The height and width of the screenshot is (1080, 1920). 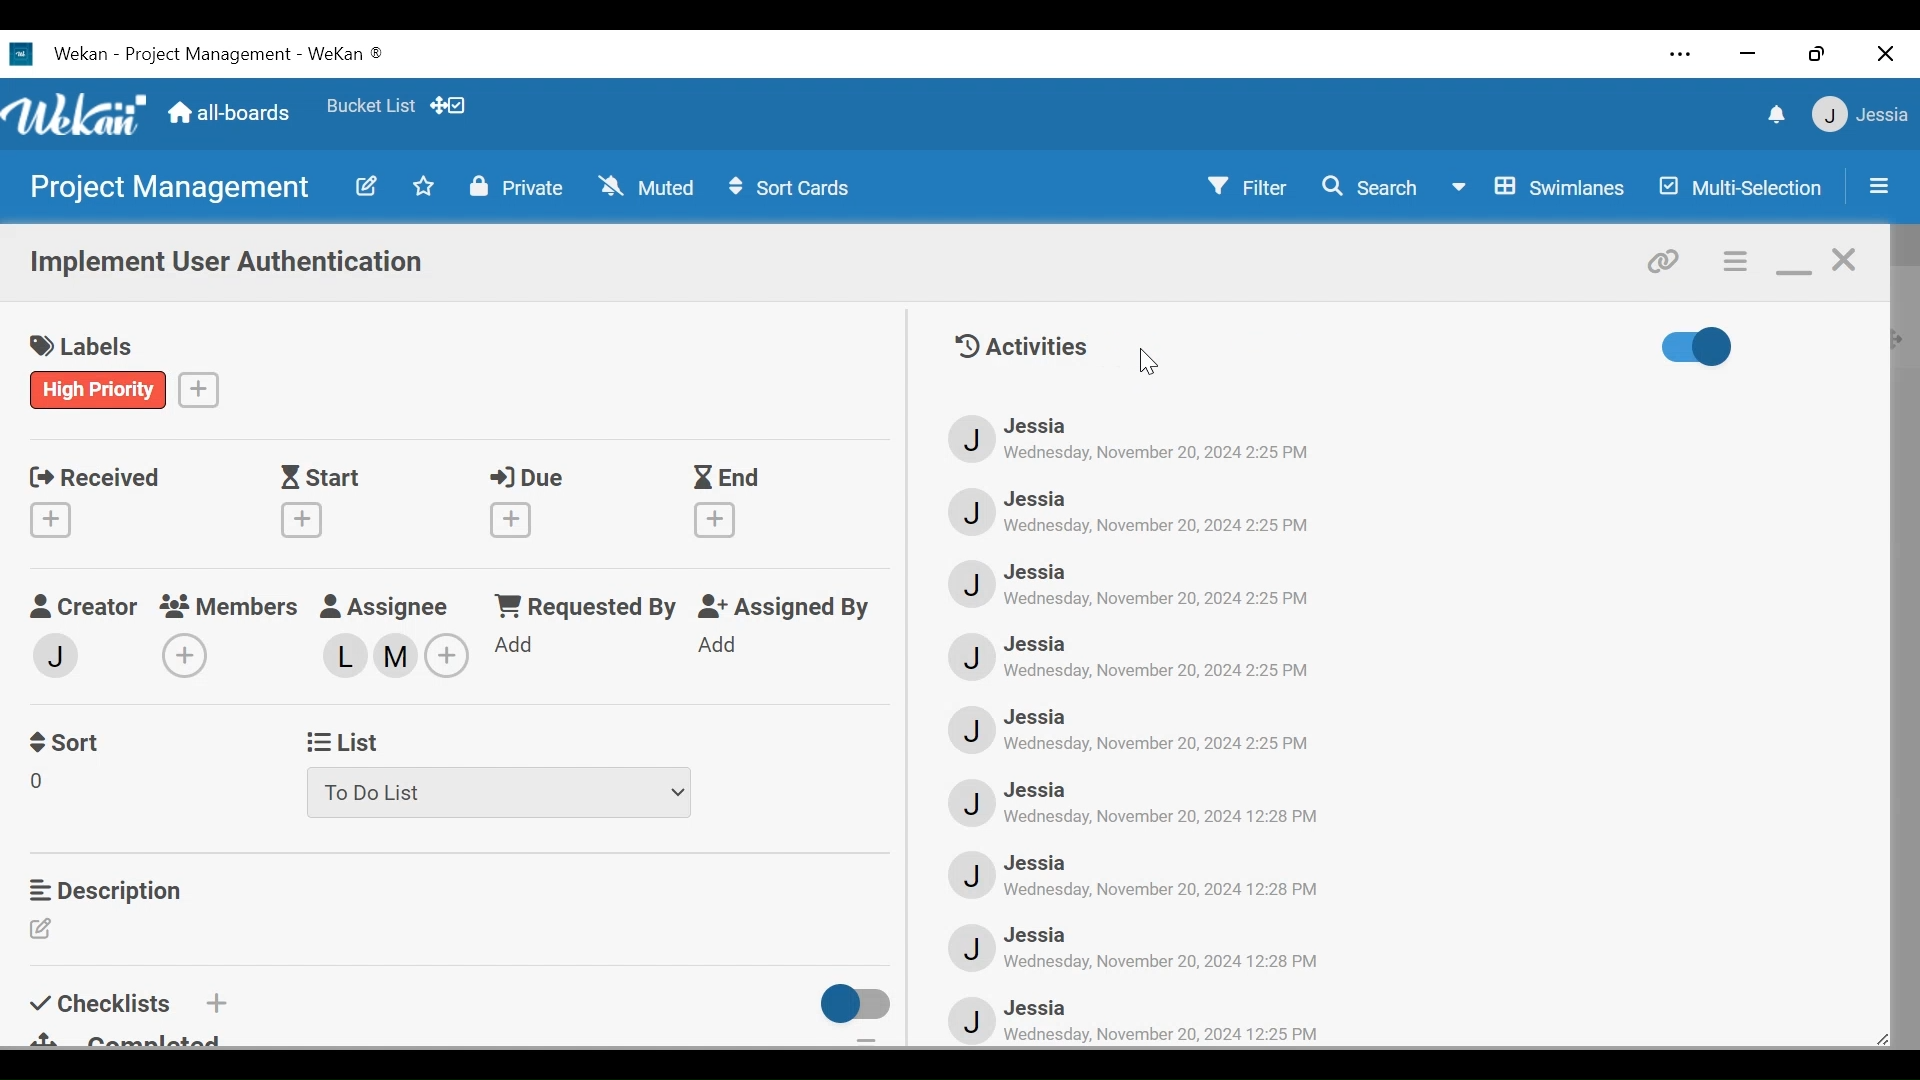 What do you see at coordinates (447, 656) in the screenshot?
I see `Add members` at bounding box center [447, 656].